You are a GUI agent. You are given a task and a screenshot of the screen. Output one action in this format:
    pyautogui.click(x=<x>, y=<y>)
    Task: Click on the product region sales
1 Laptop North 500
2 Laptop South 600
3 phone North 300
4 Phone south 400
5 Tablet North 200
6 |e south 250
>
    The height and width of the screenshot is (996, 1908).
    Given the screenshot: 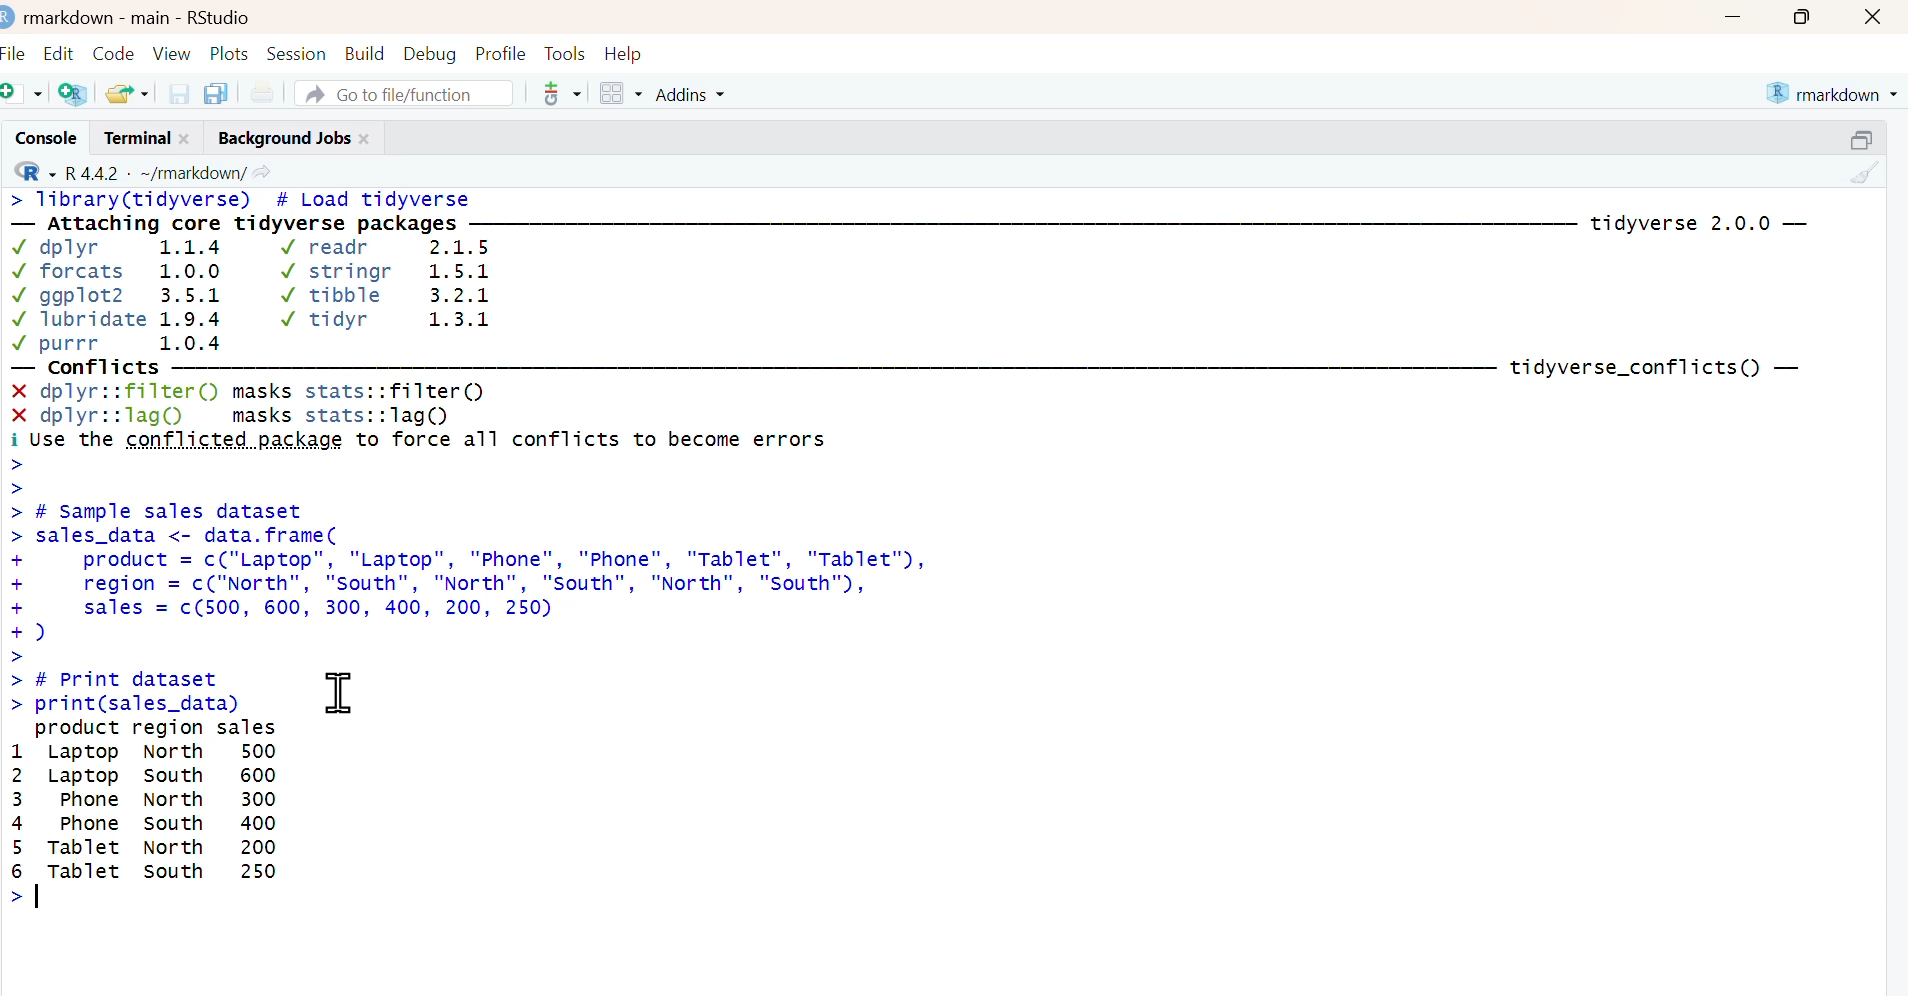 What is the action you would take?
    pyautogui.click(x=151, y=816)
    